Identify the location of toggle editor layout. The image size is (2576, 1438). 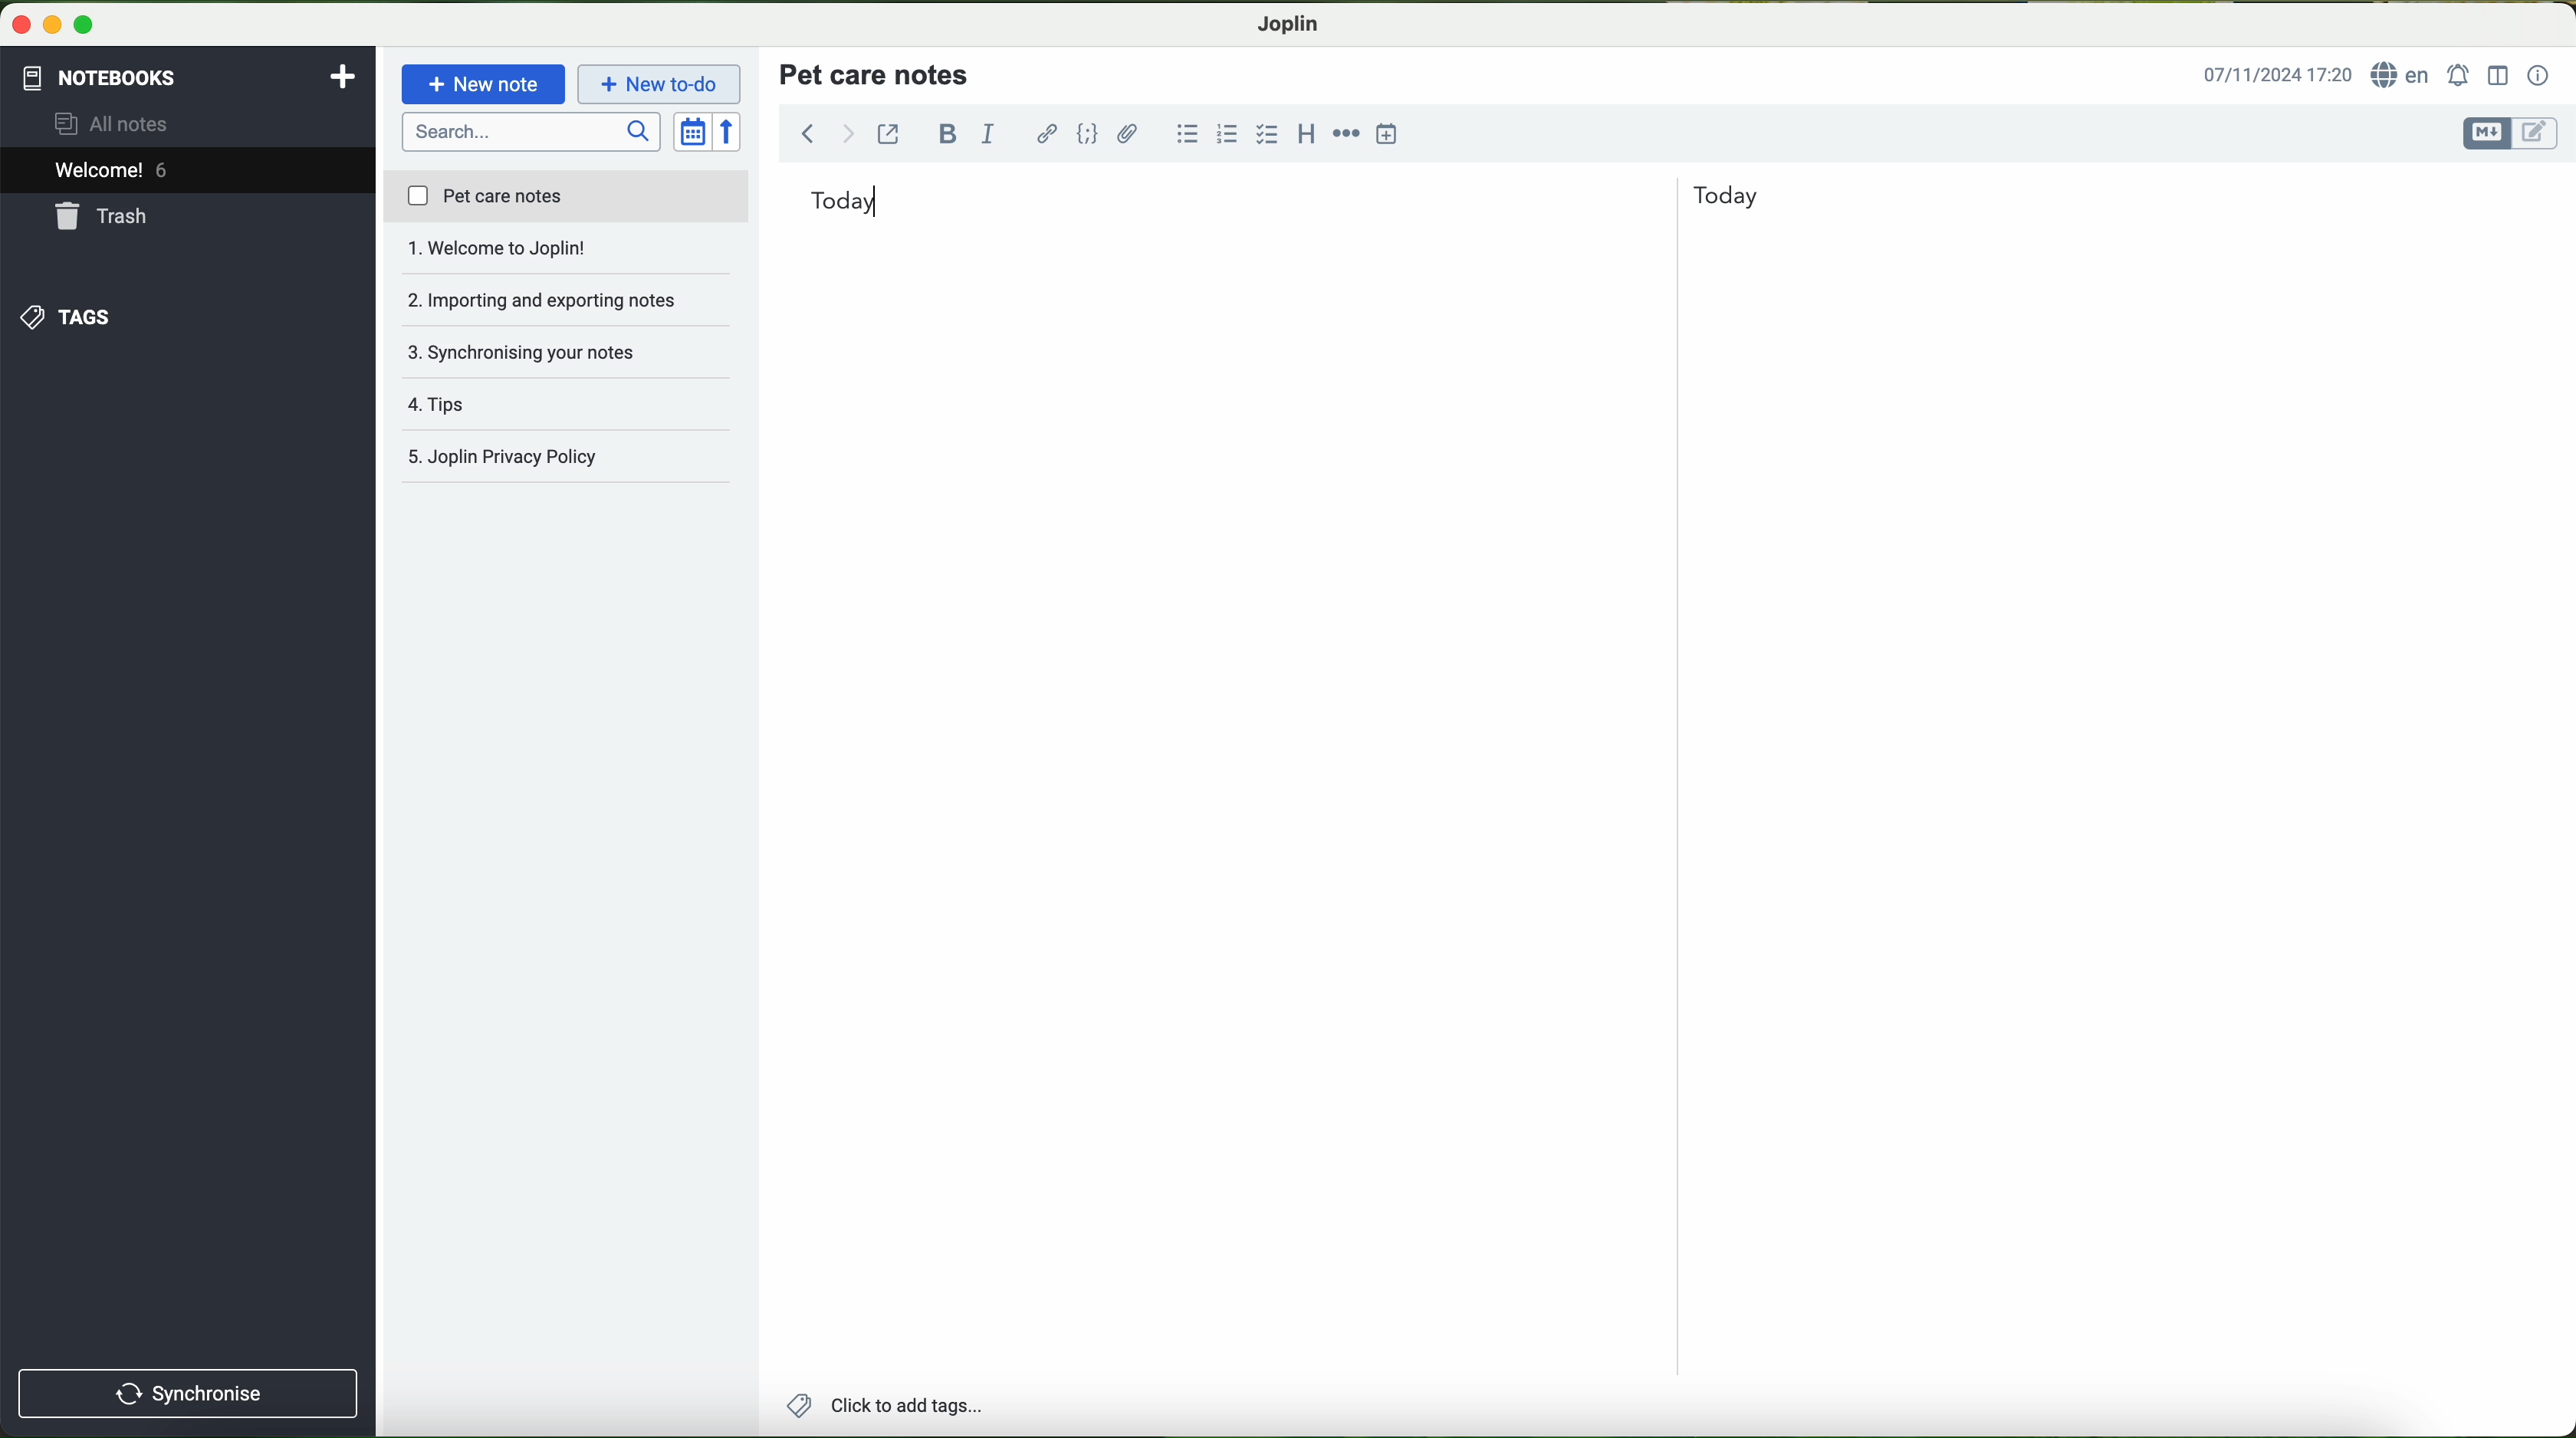
(2499, 74).